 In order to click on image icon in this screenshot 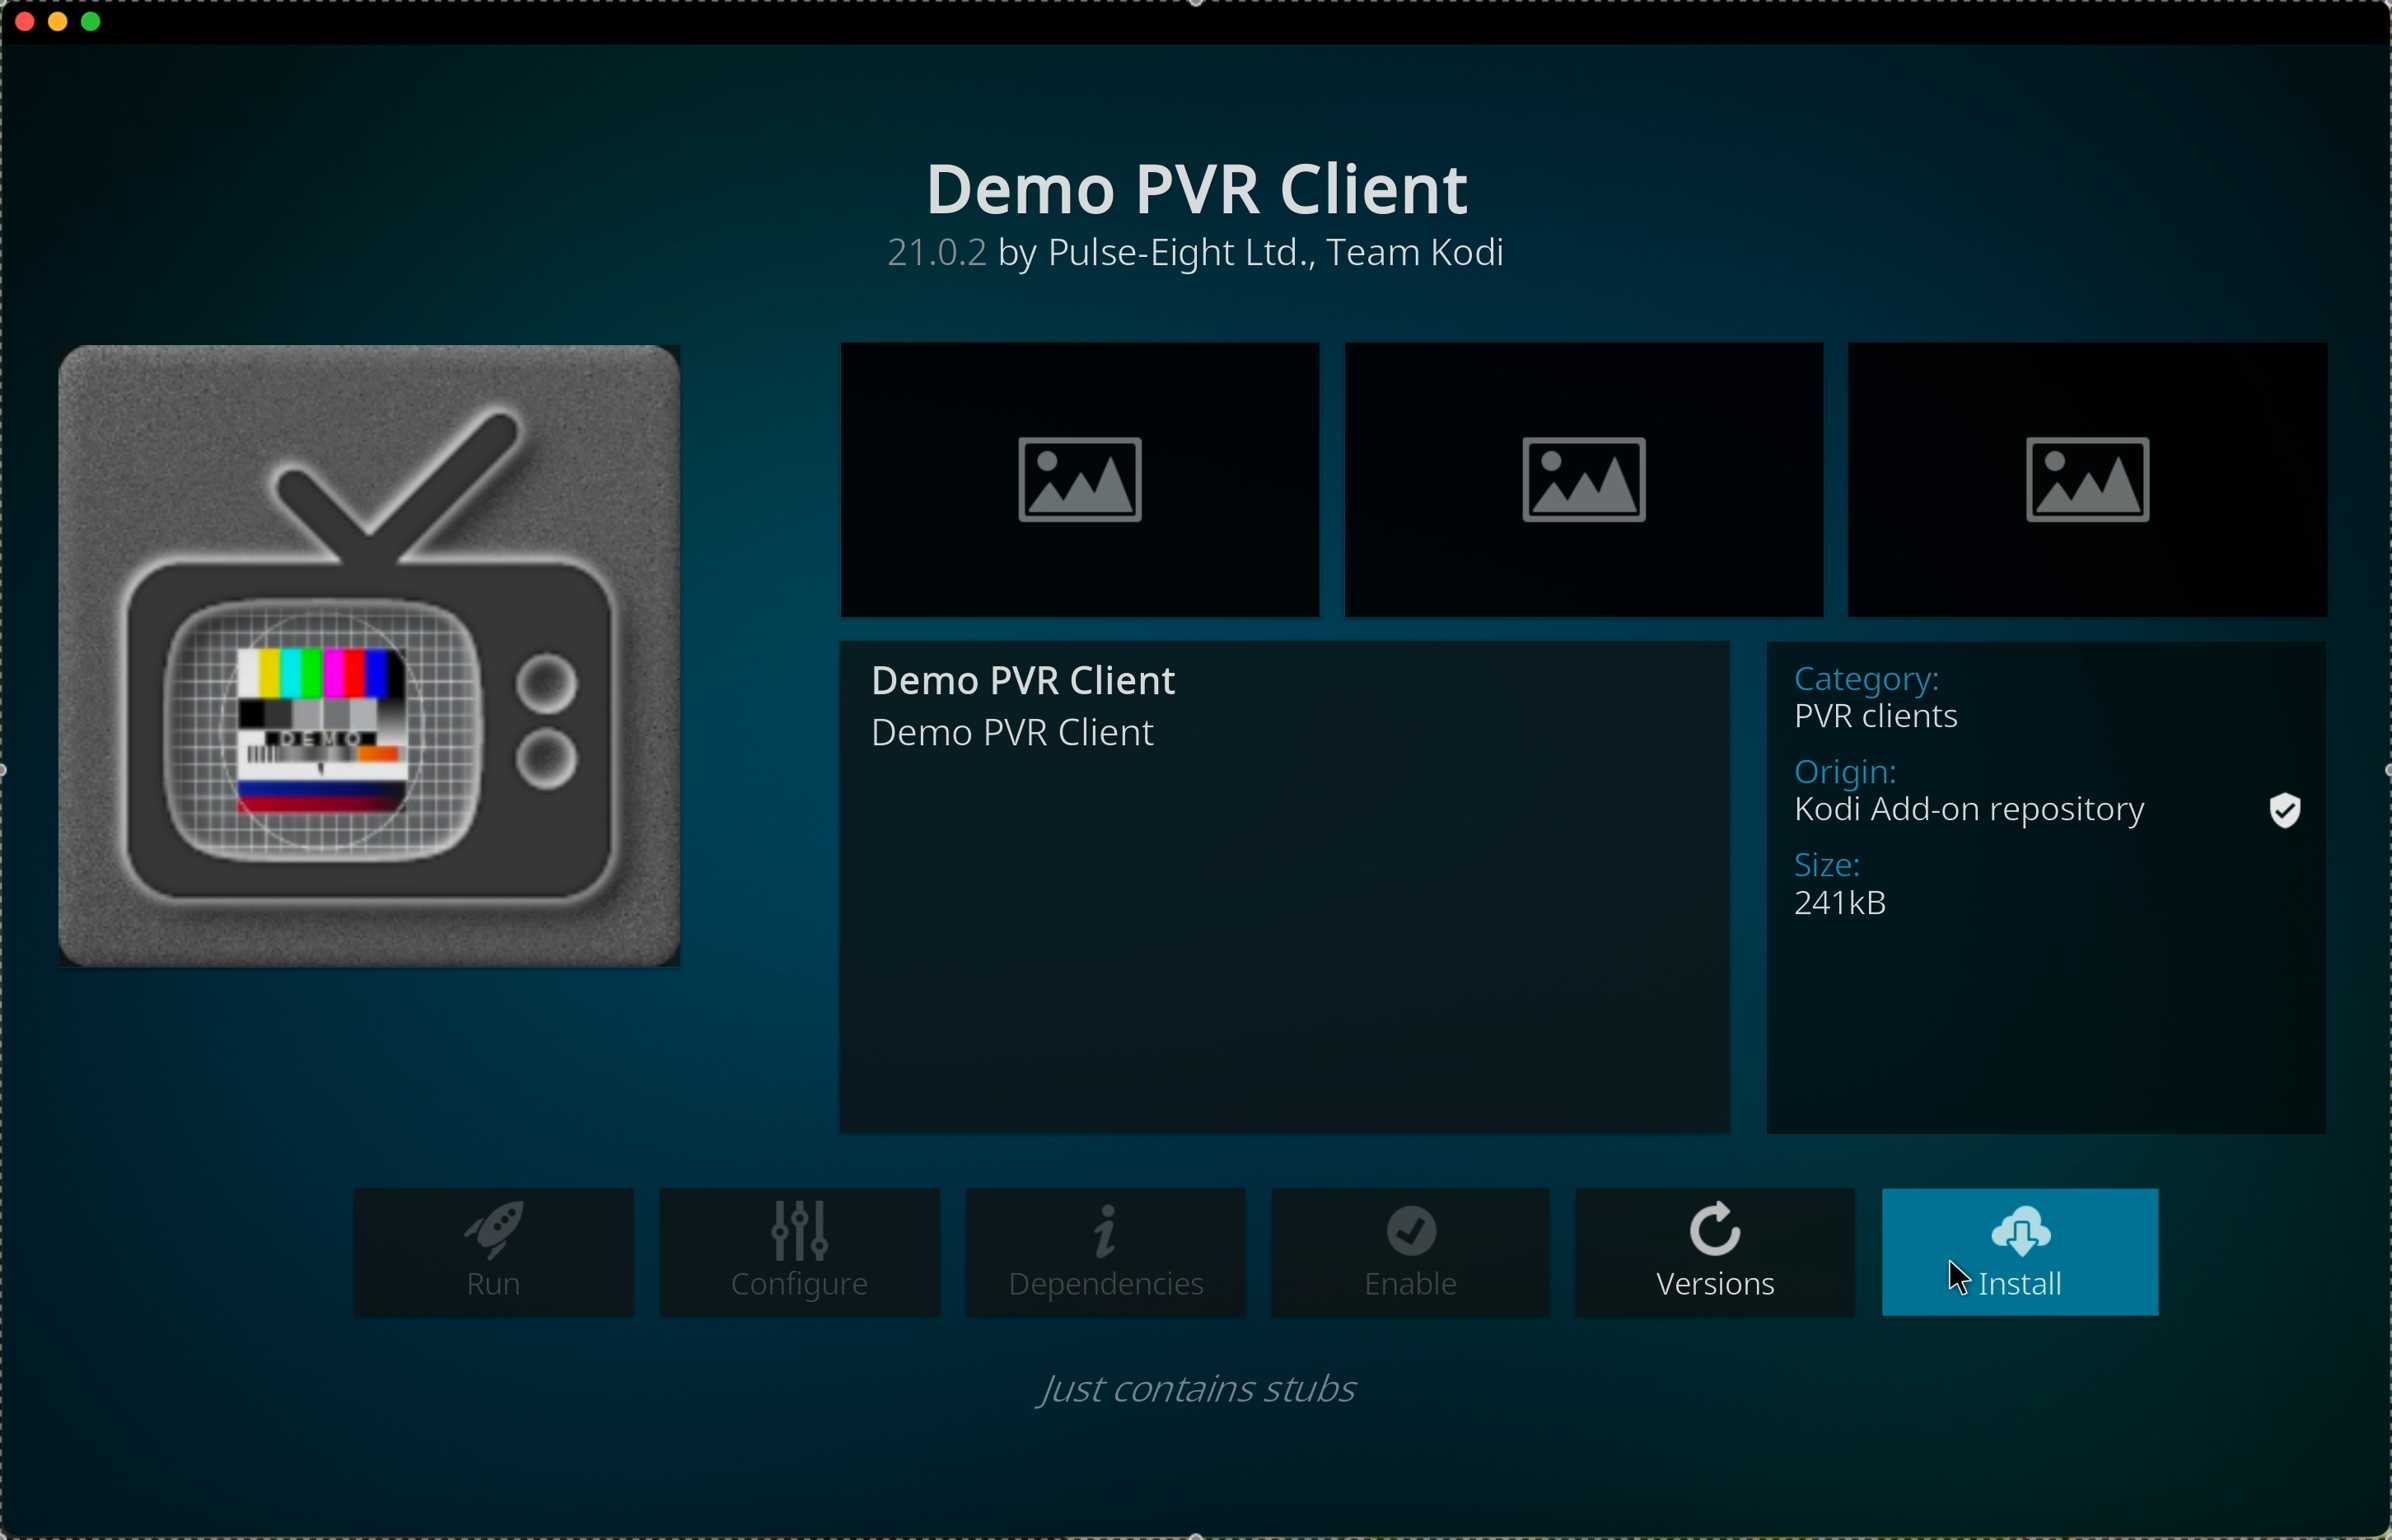, I will do `click(1582, 480)`.